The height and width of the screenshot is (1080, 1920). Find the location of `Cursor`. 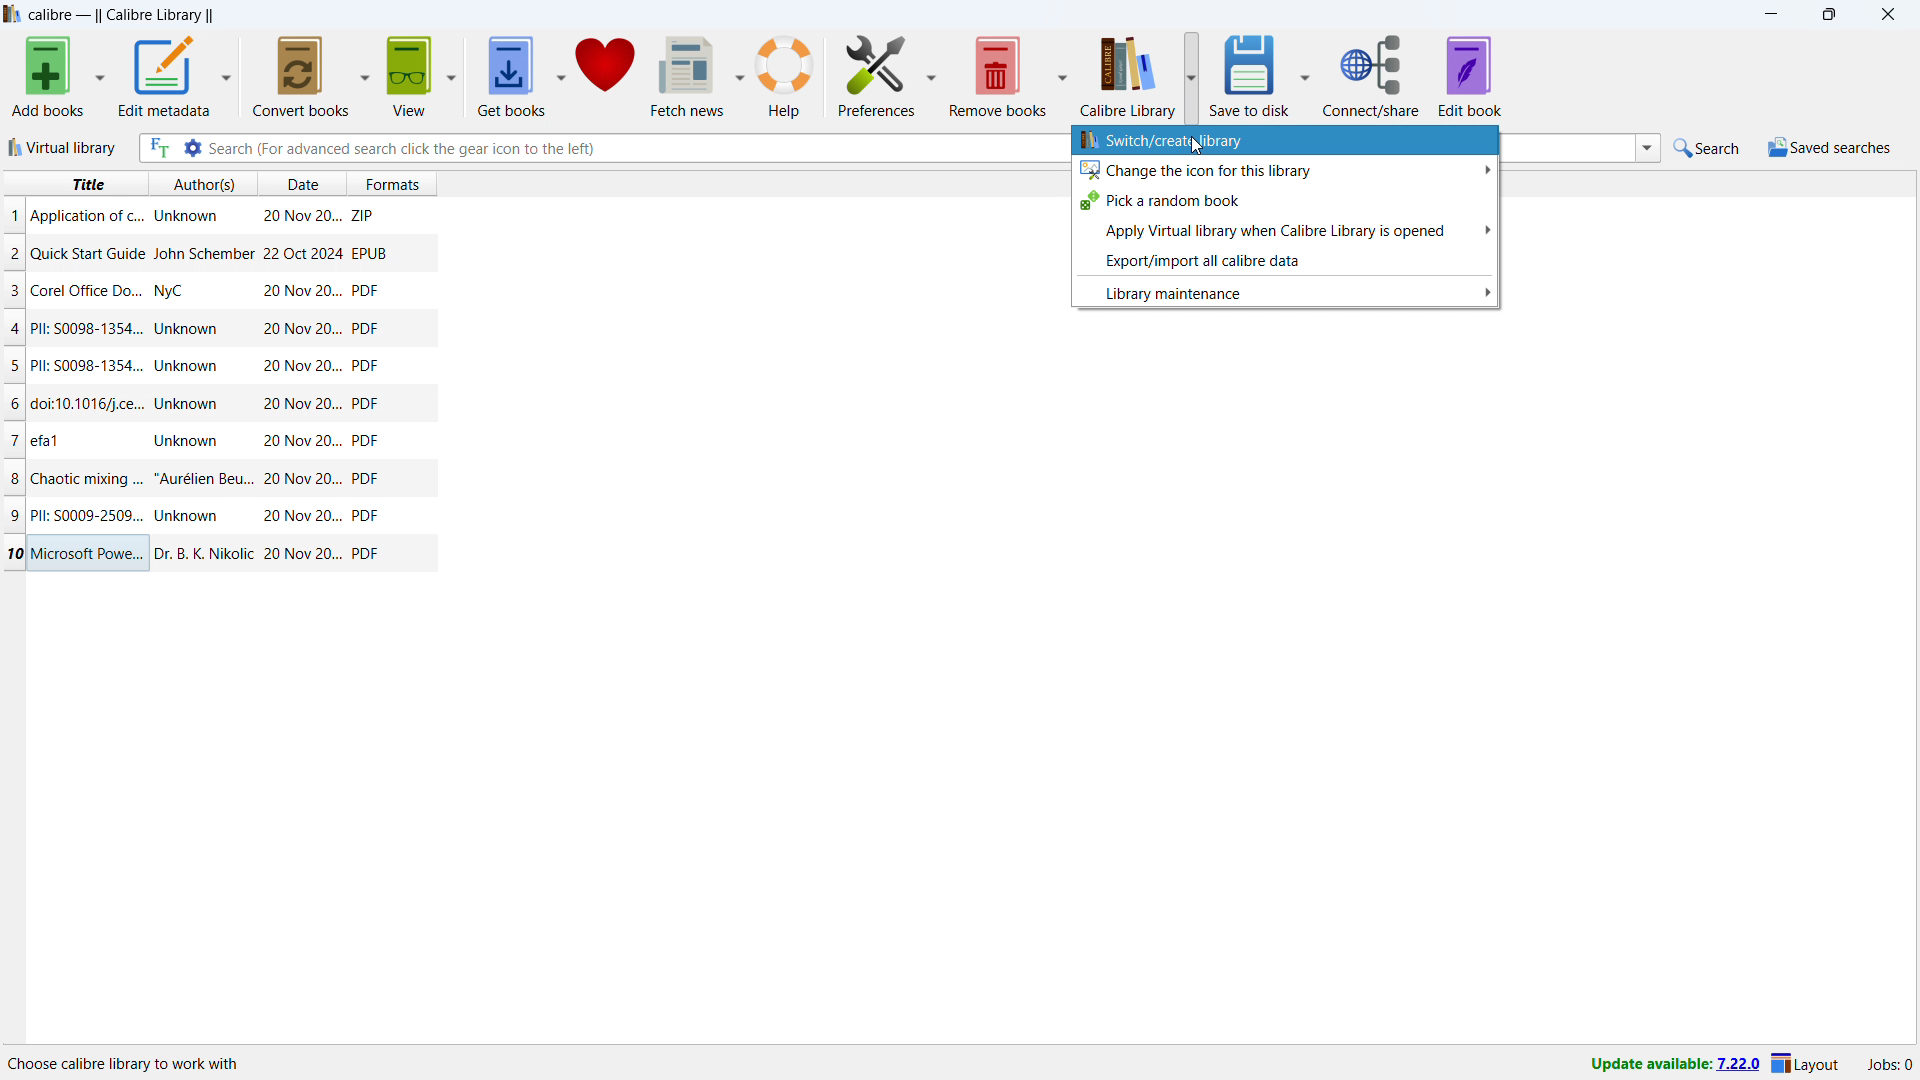

Cursor is located at coordinates (1192, 141).